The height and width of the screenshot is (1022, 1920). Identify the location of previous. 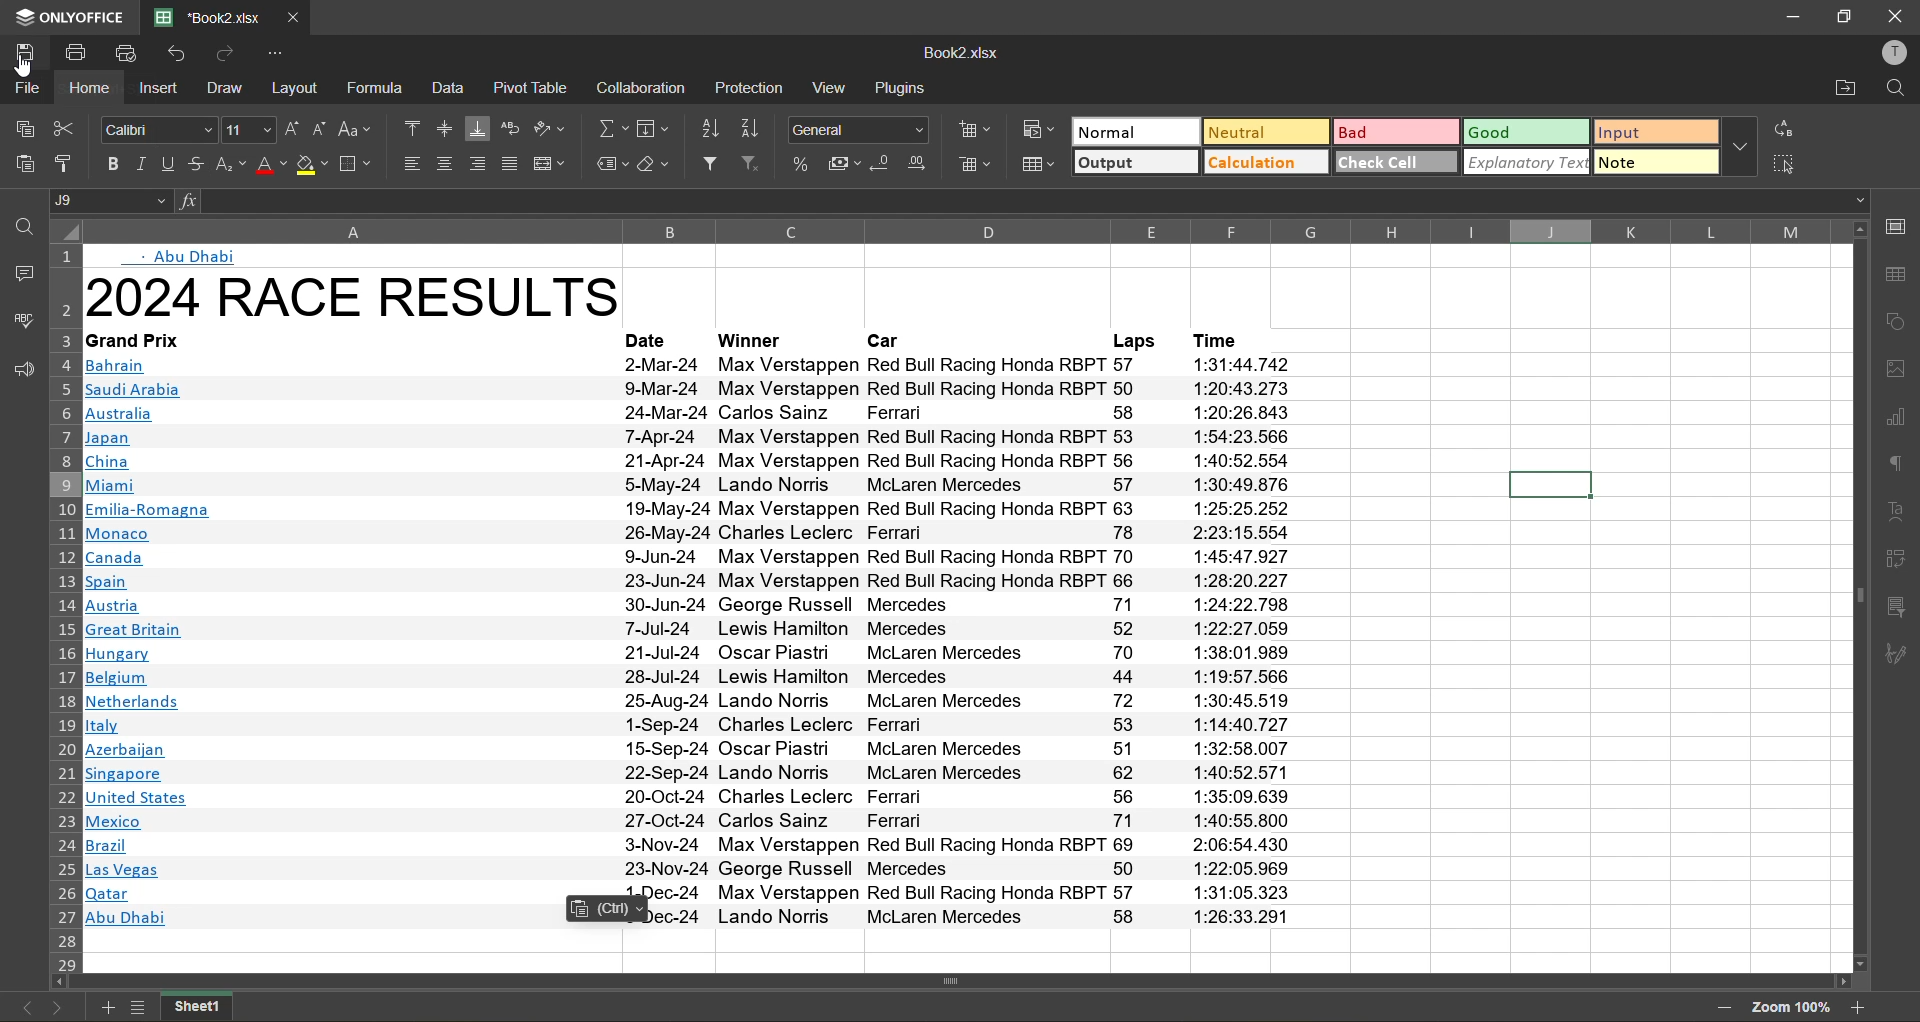
(23, 1009).